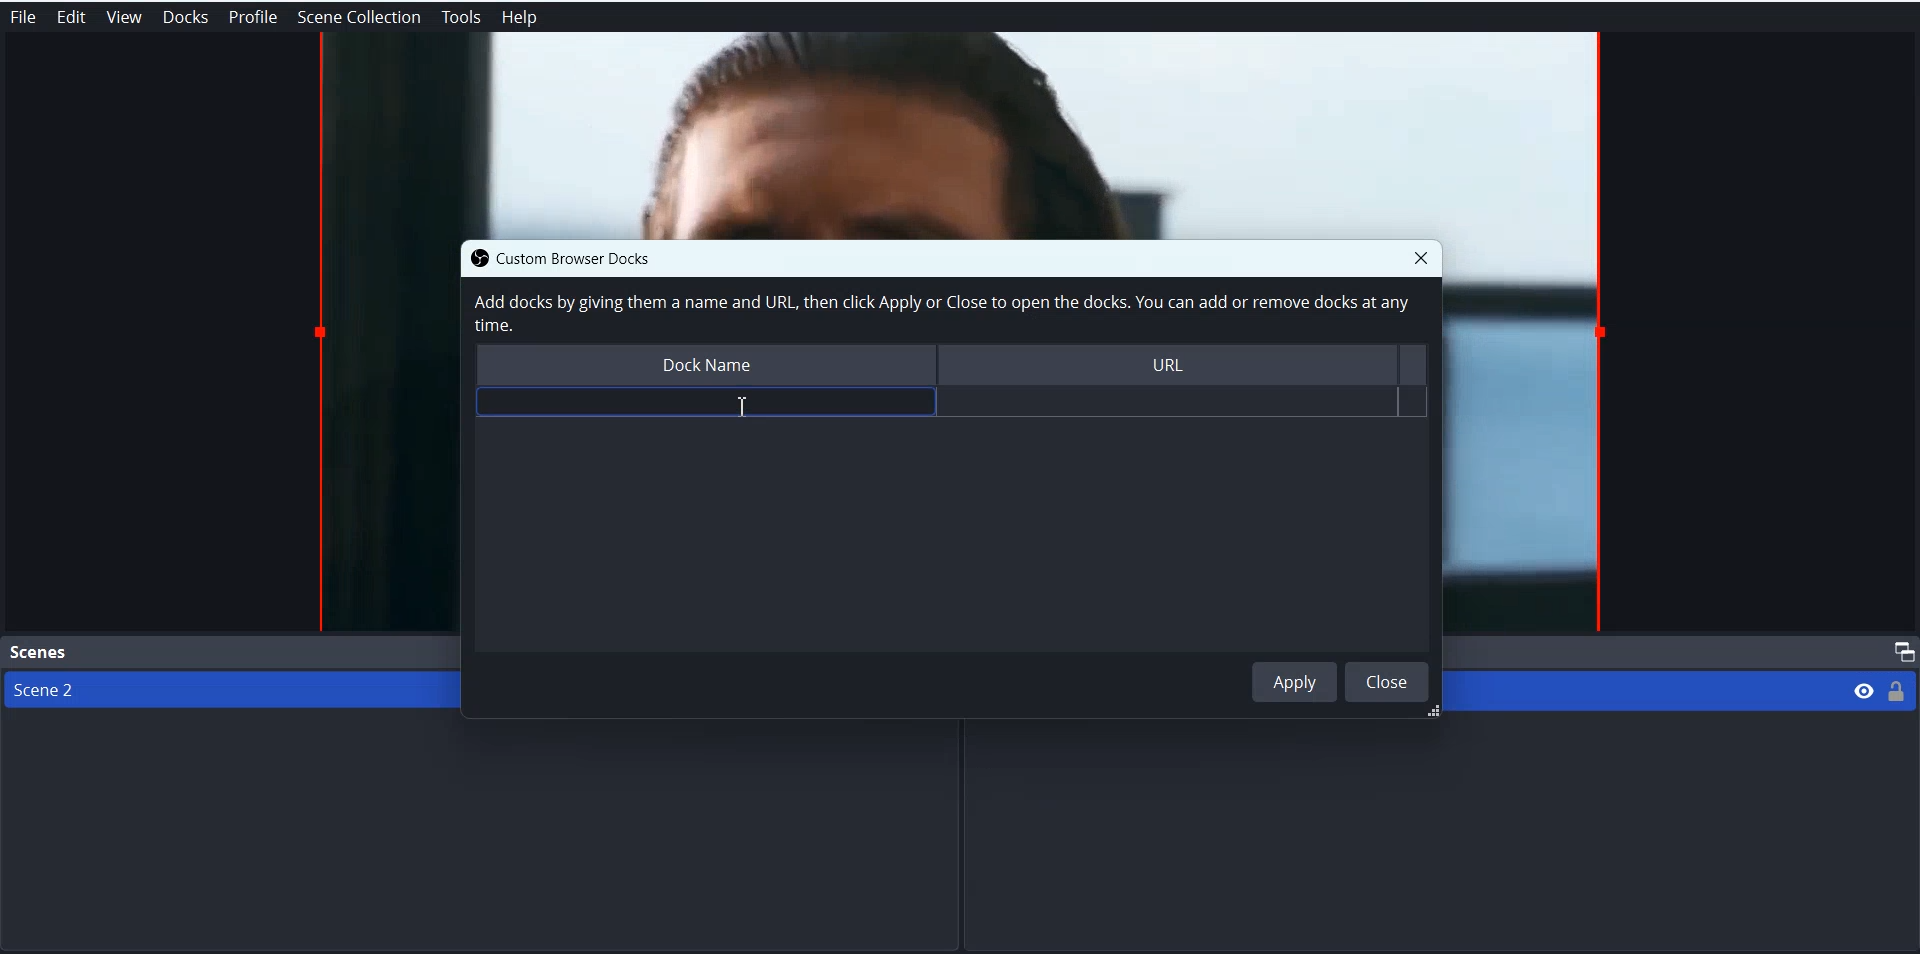  Describe the element at coordinates (22, 17) in the screenshot. I see `File` at that location.